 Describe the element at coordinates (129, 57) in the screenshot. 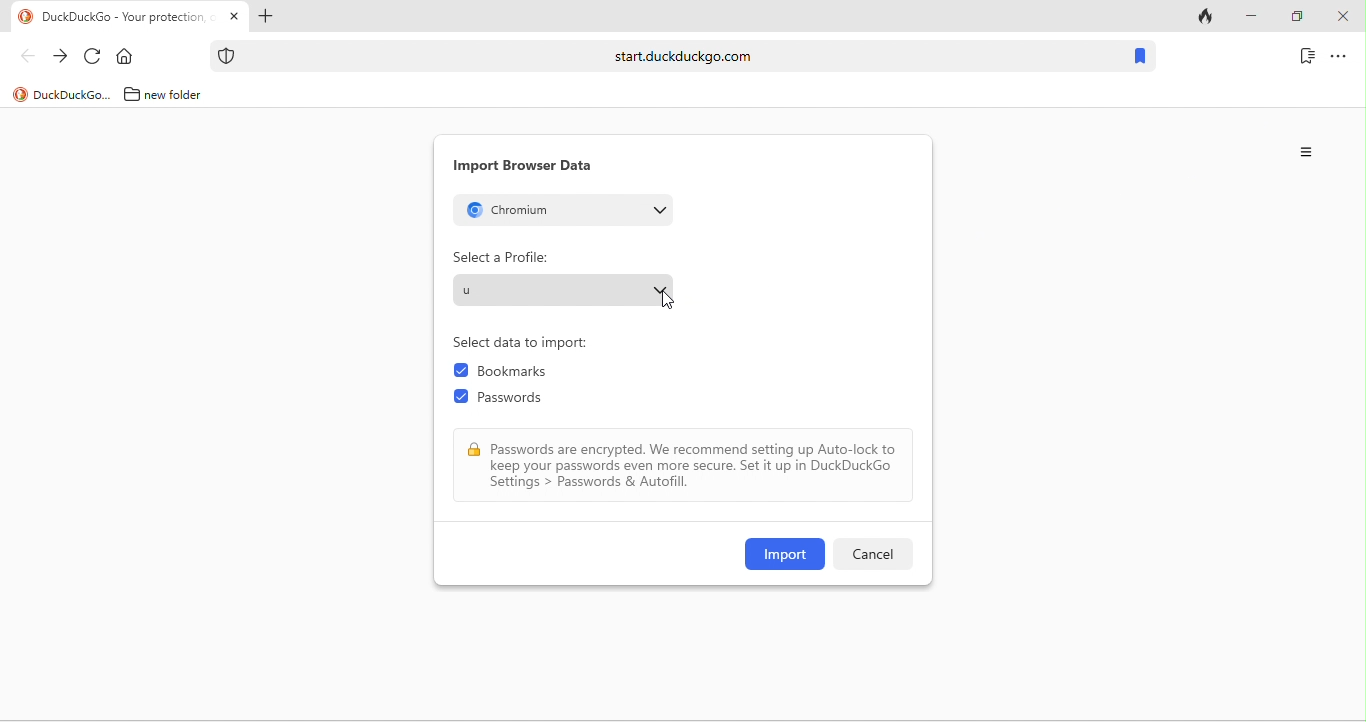

I see `home` at that location.